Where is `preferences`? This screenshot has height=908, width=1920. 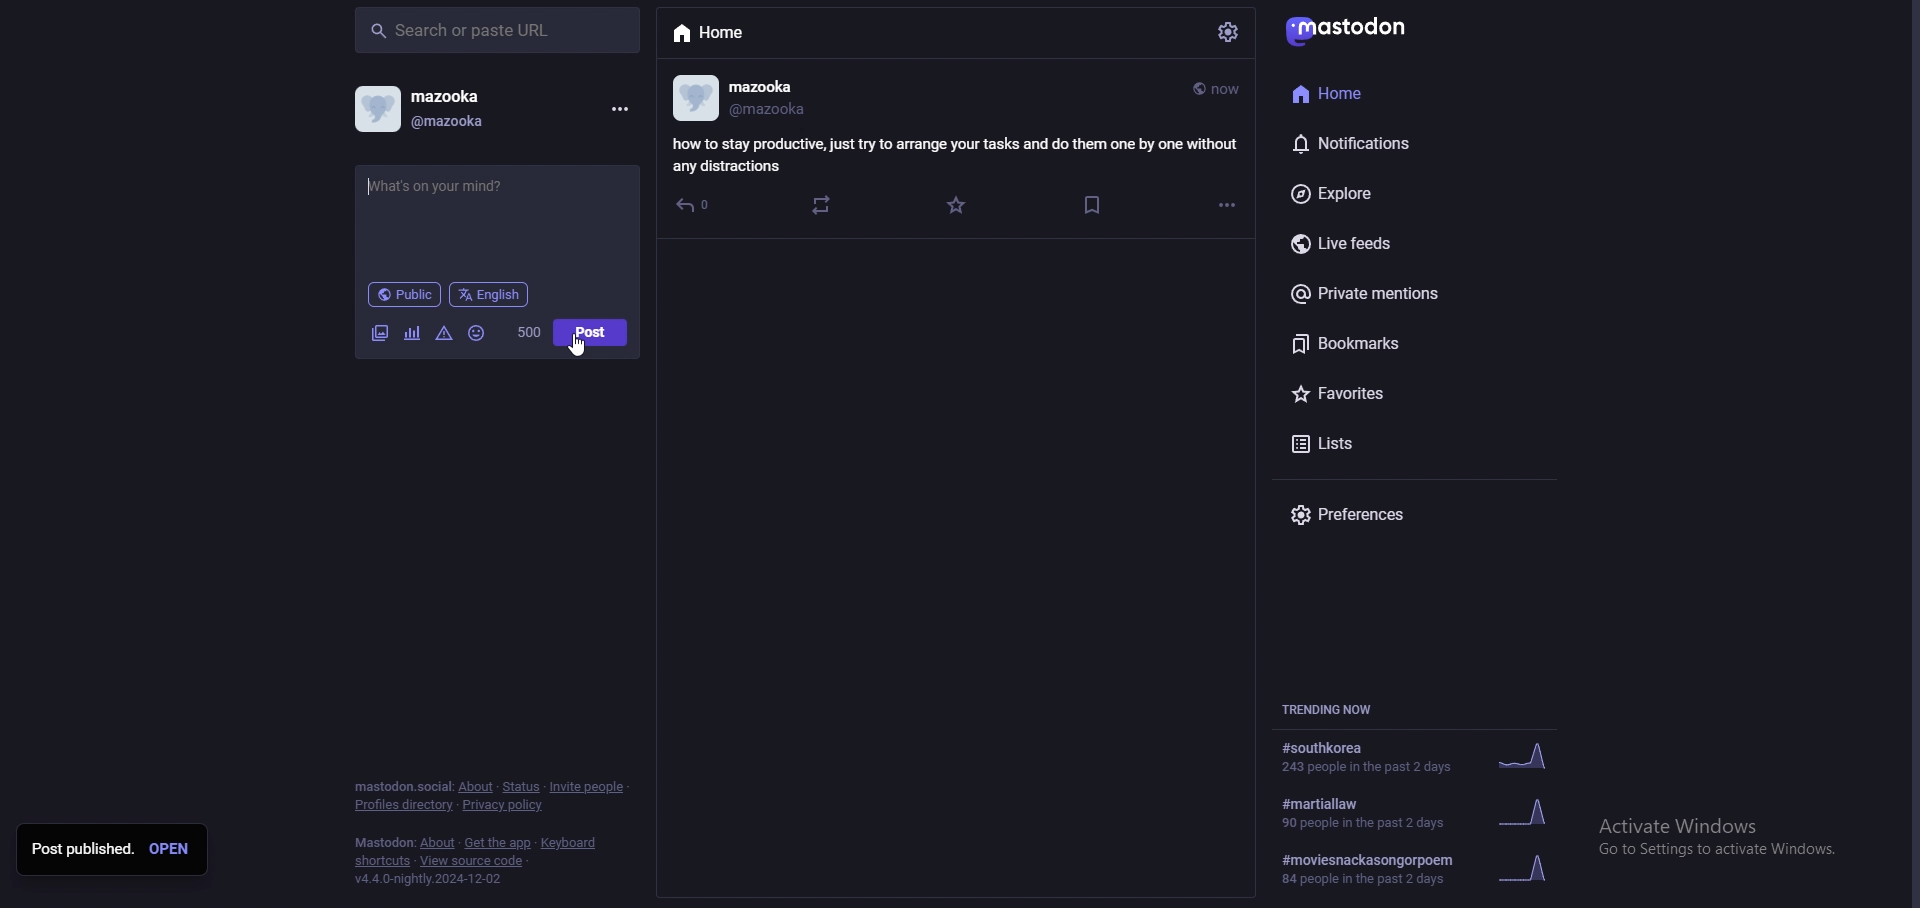
preferences is located at coordinates (1361, 513).